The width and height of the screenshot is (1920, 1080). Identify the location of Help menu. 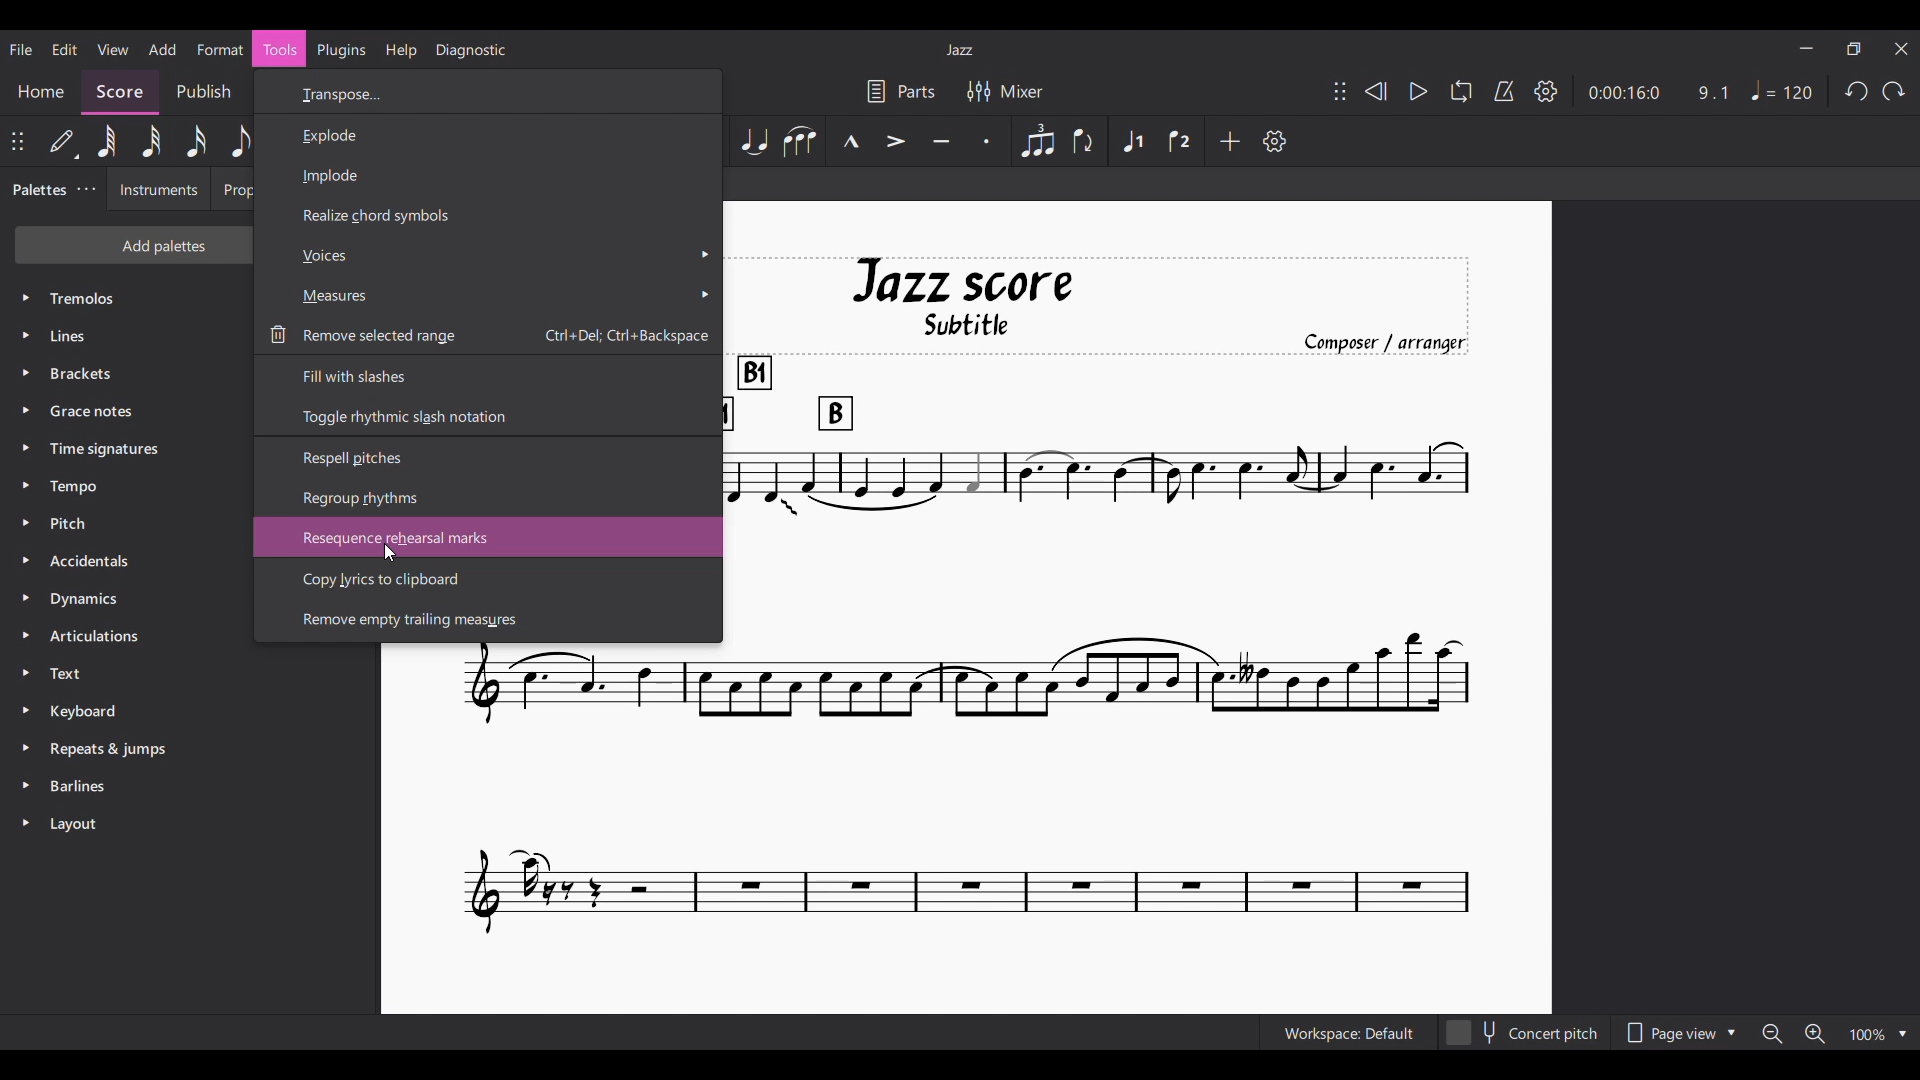
(400, 50).